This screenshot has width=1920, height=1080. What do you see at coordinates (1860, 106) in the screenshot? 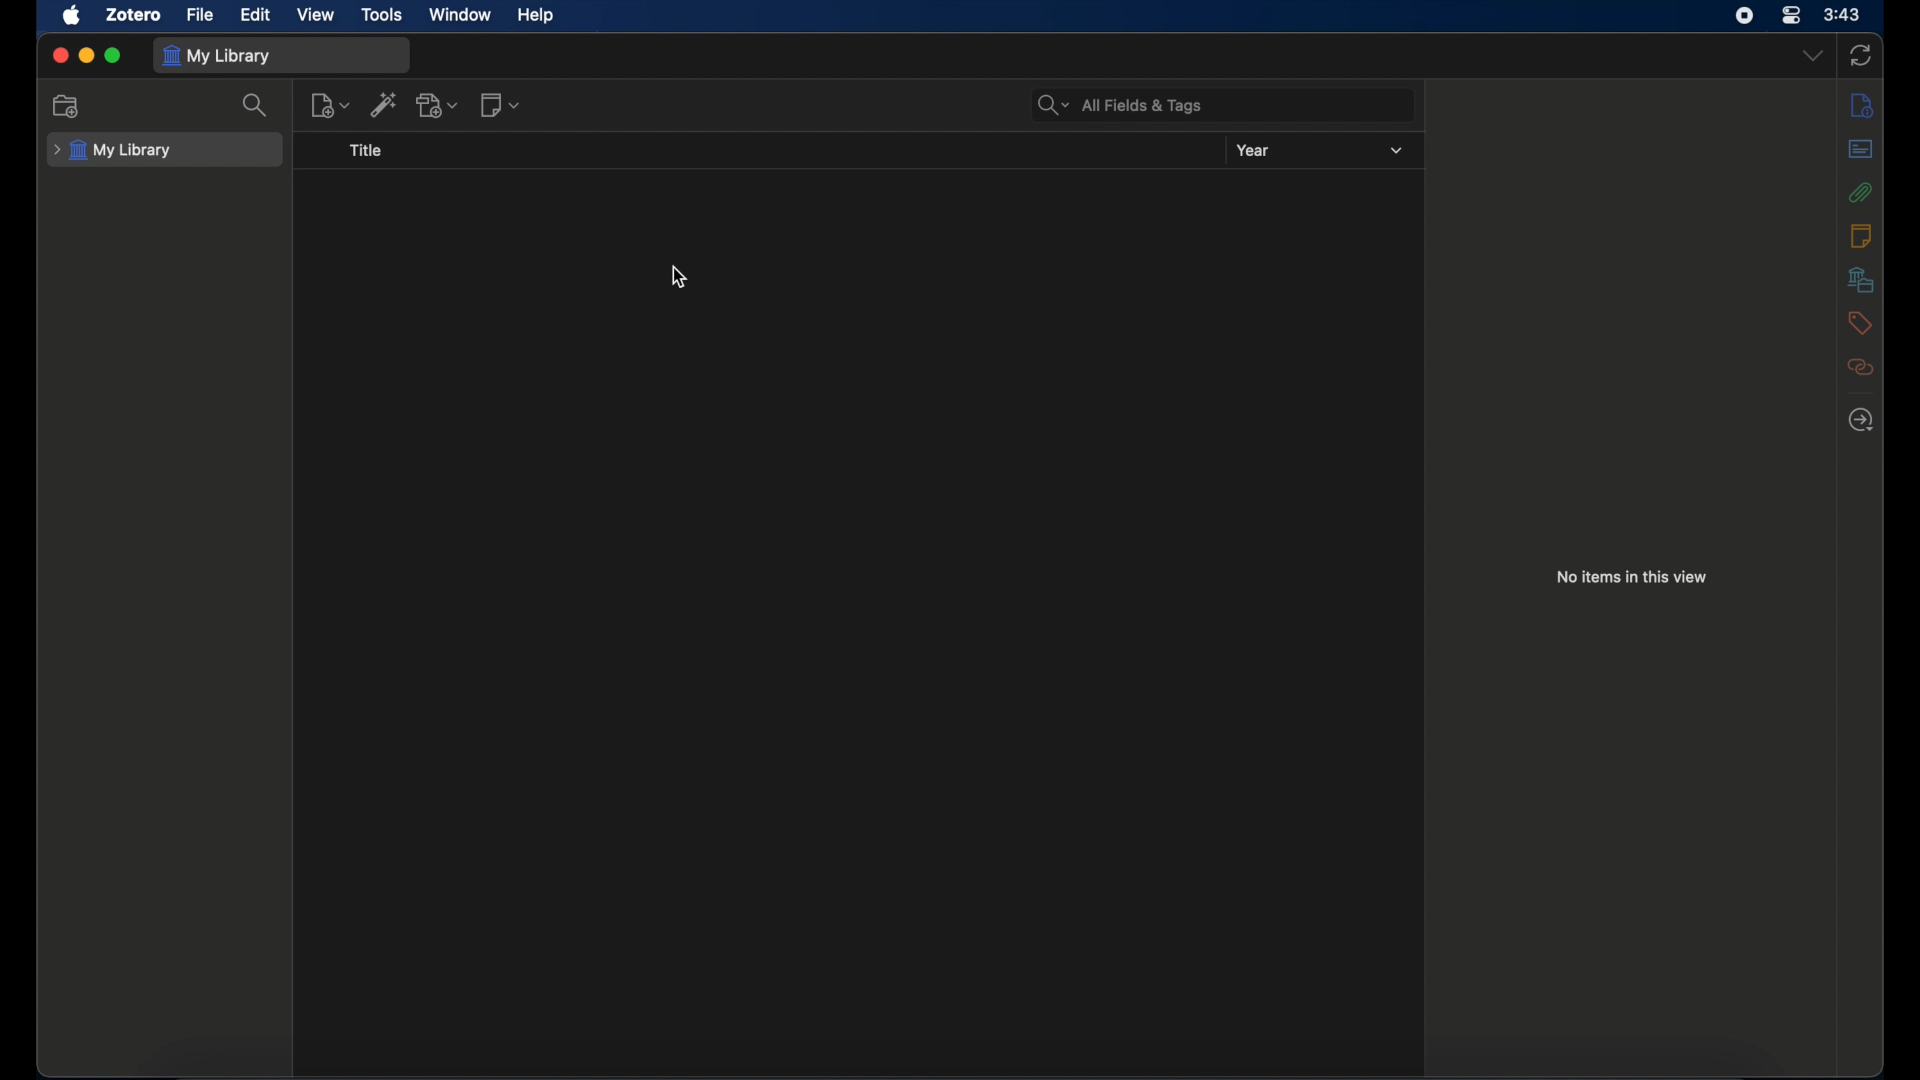
I see `info` at bounding box center [1860, 106].